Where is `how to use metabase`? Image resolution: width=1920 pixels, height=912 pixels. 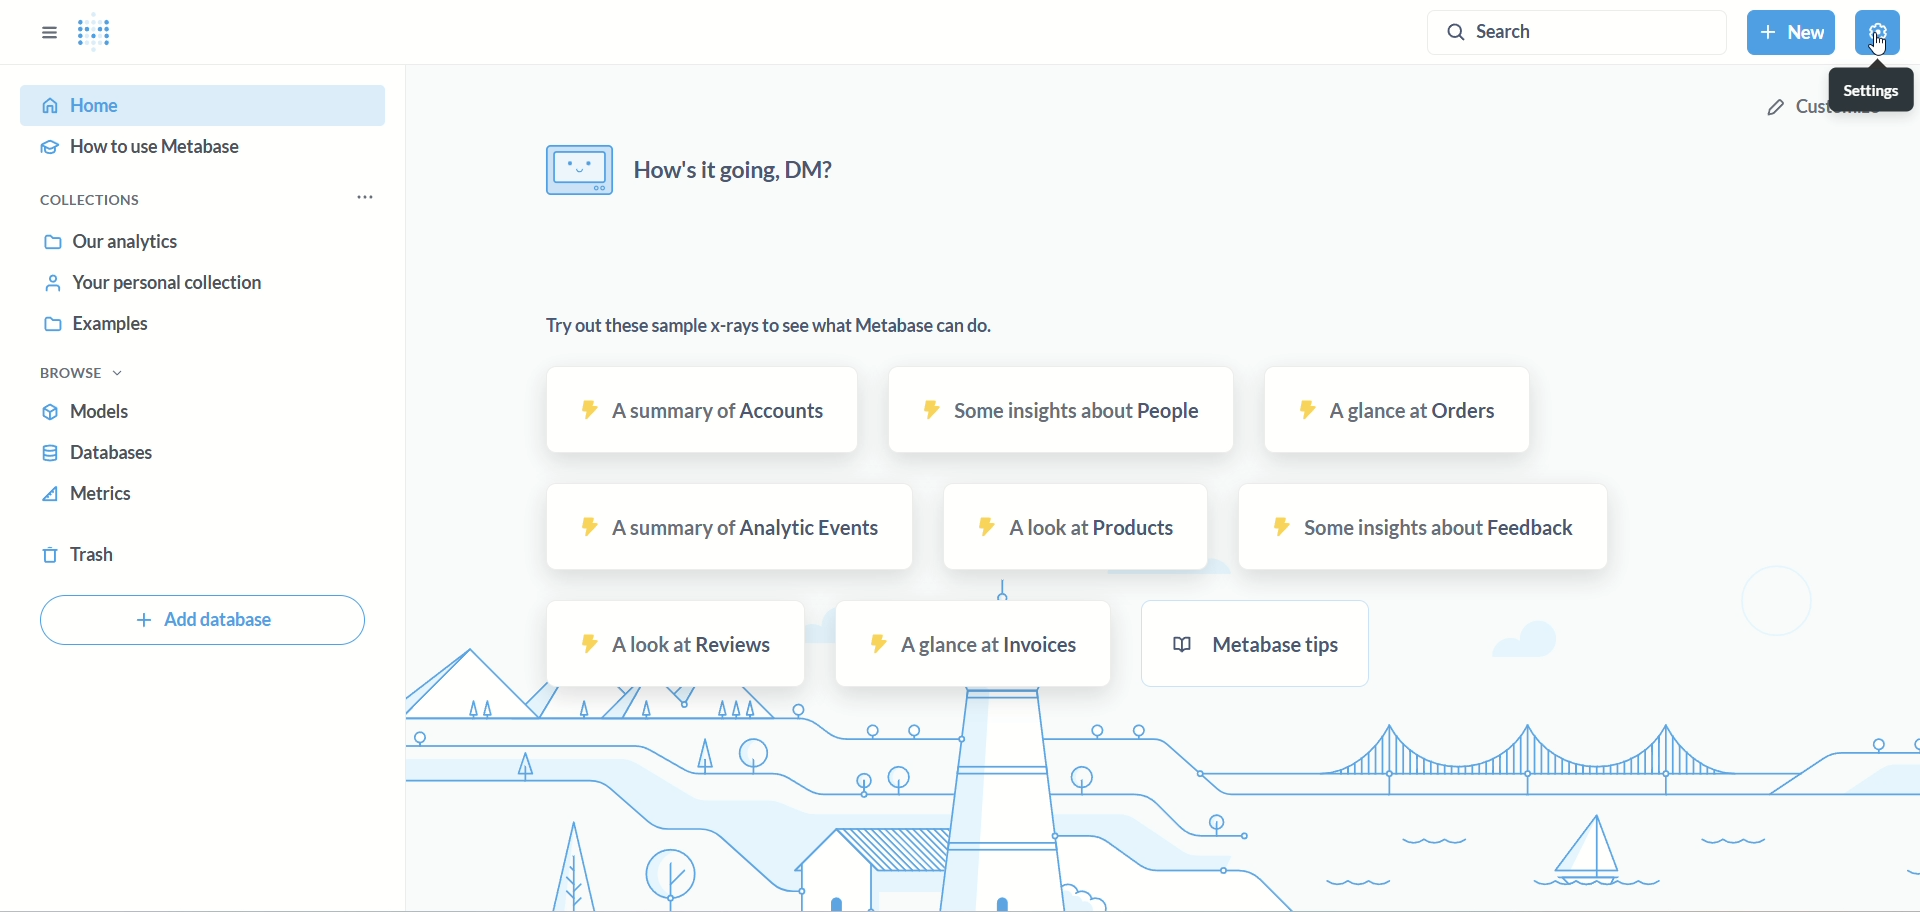
how to use metabase is located at coordinates (135, 154).